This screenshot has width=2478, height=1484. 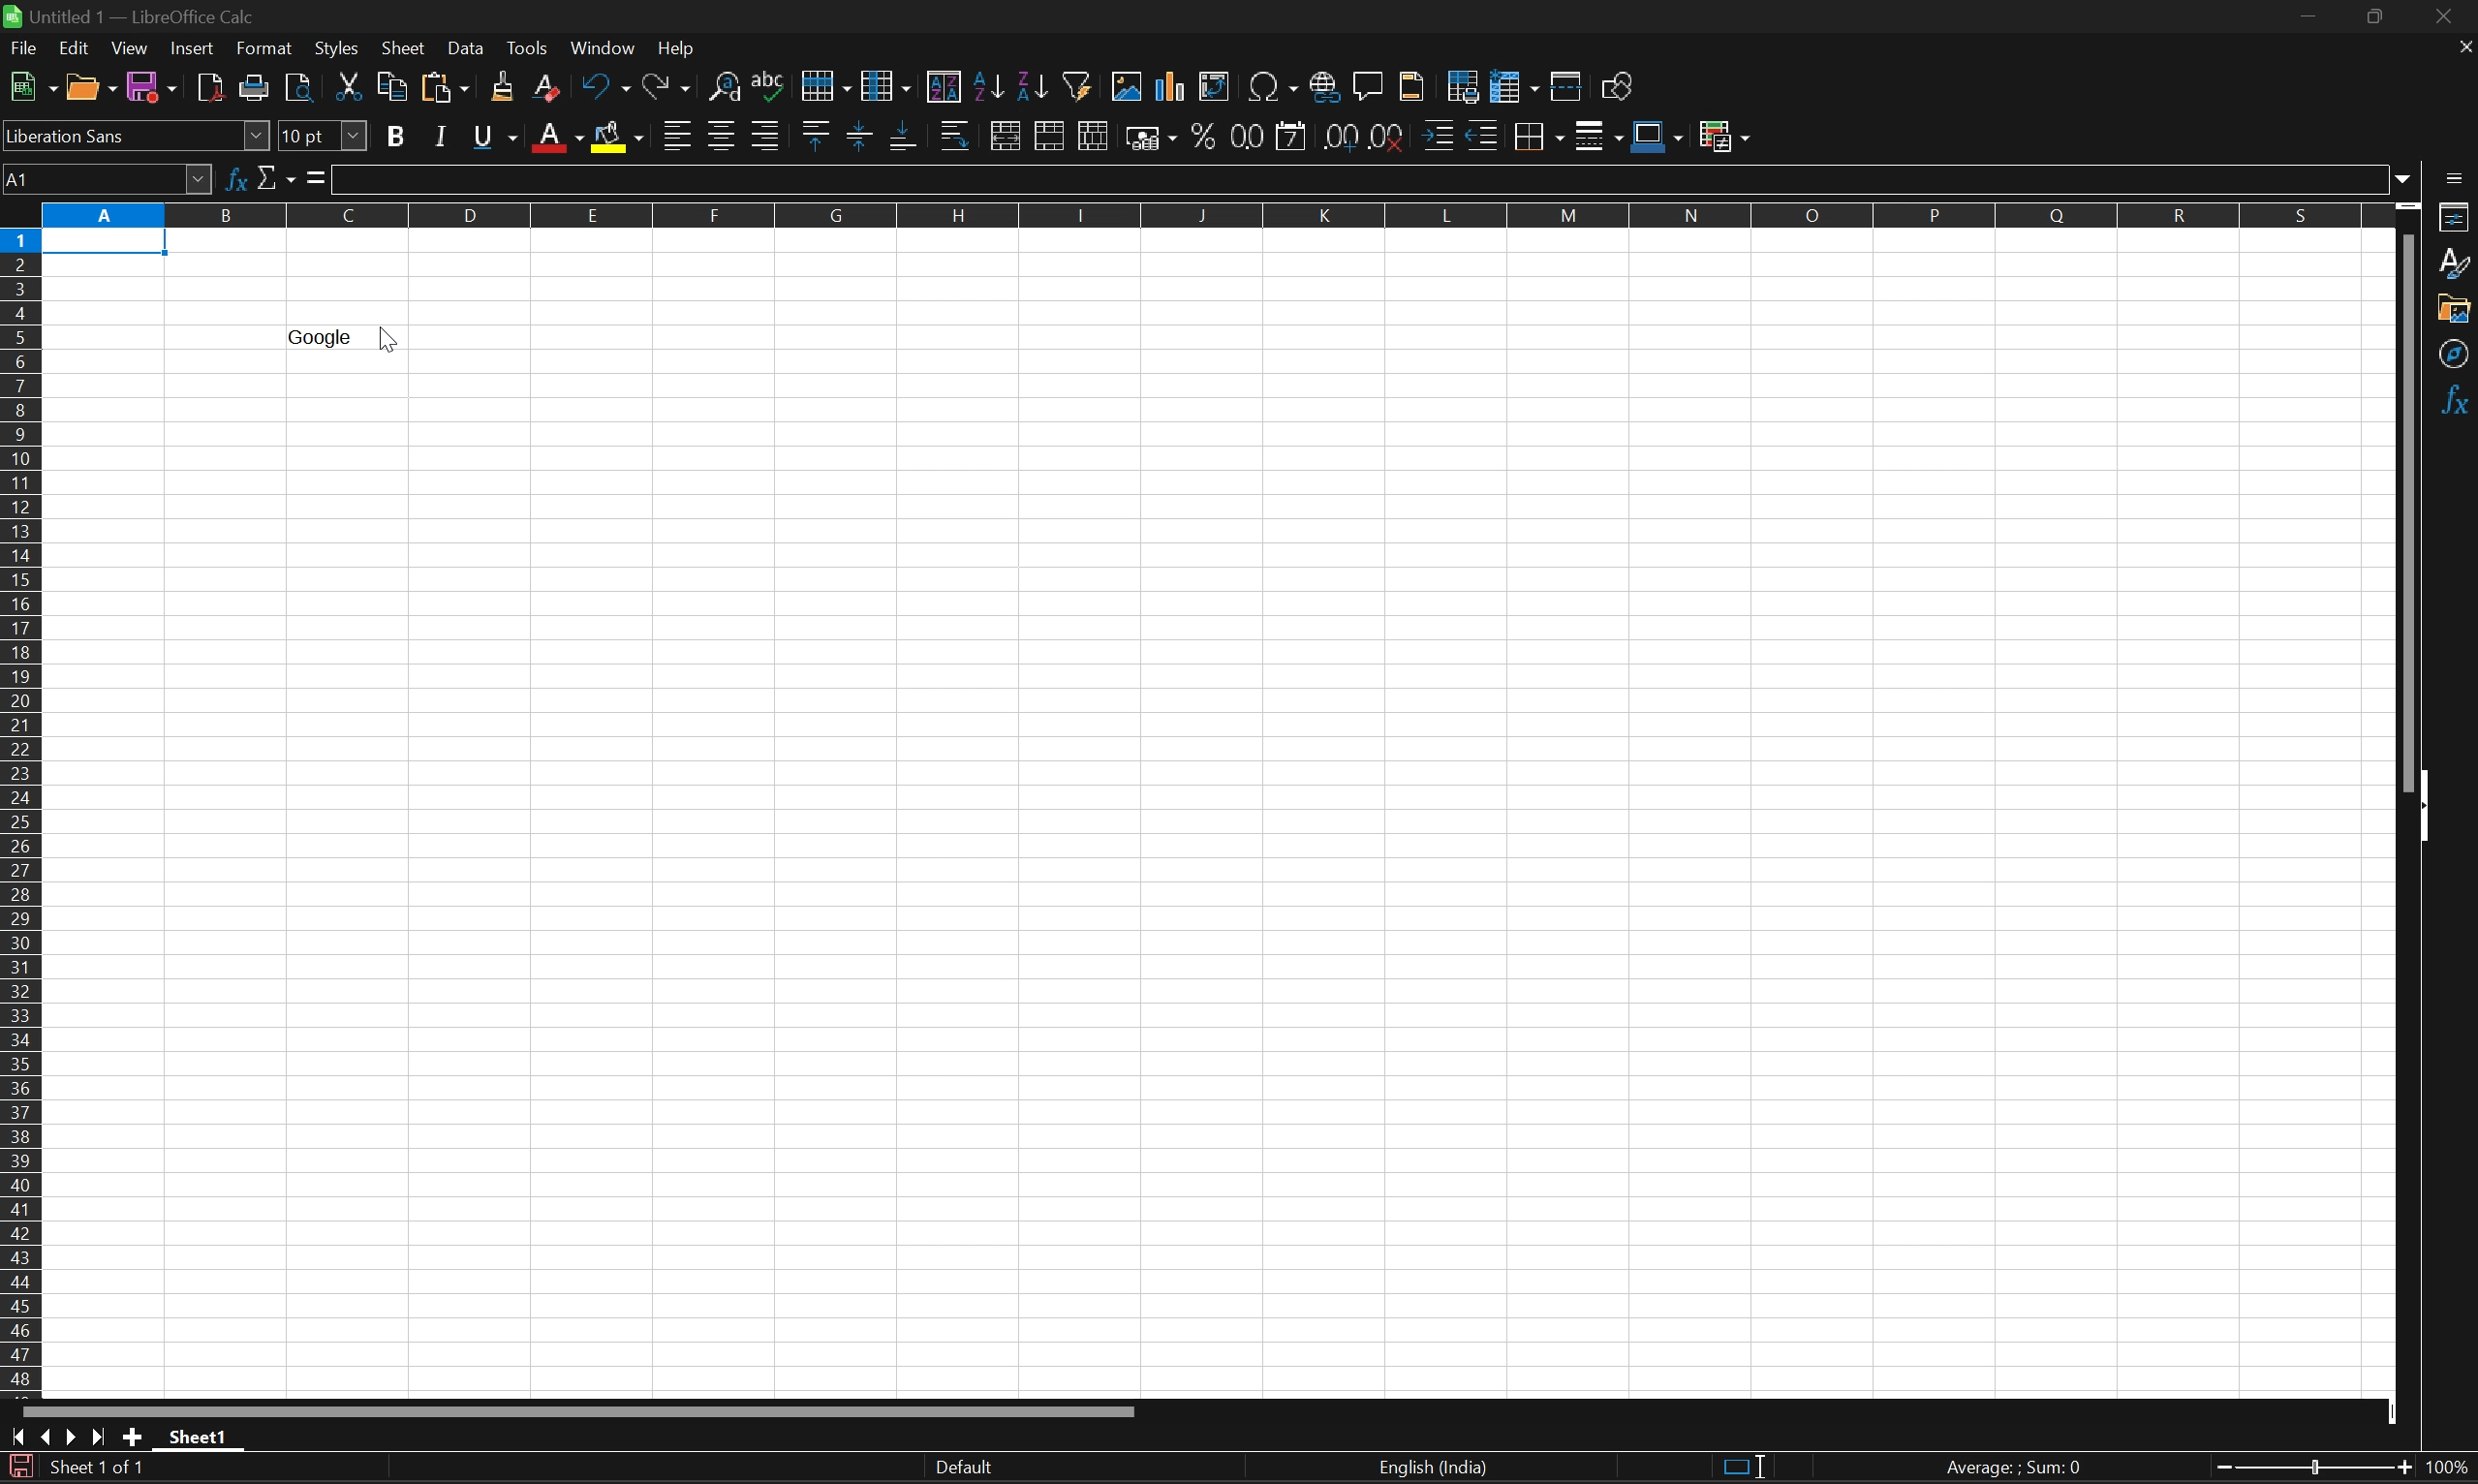 I want to click on Scroll bar, so click(x=580, y=1411).